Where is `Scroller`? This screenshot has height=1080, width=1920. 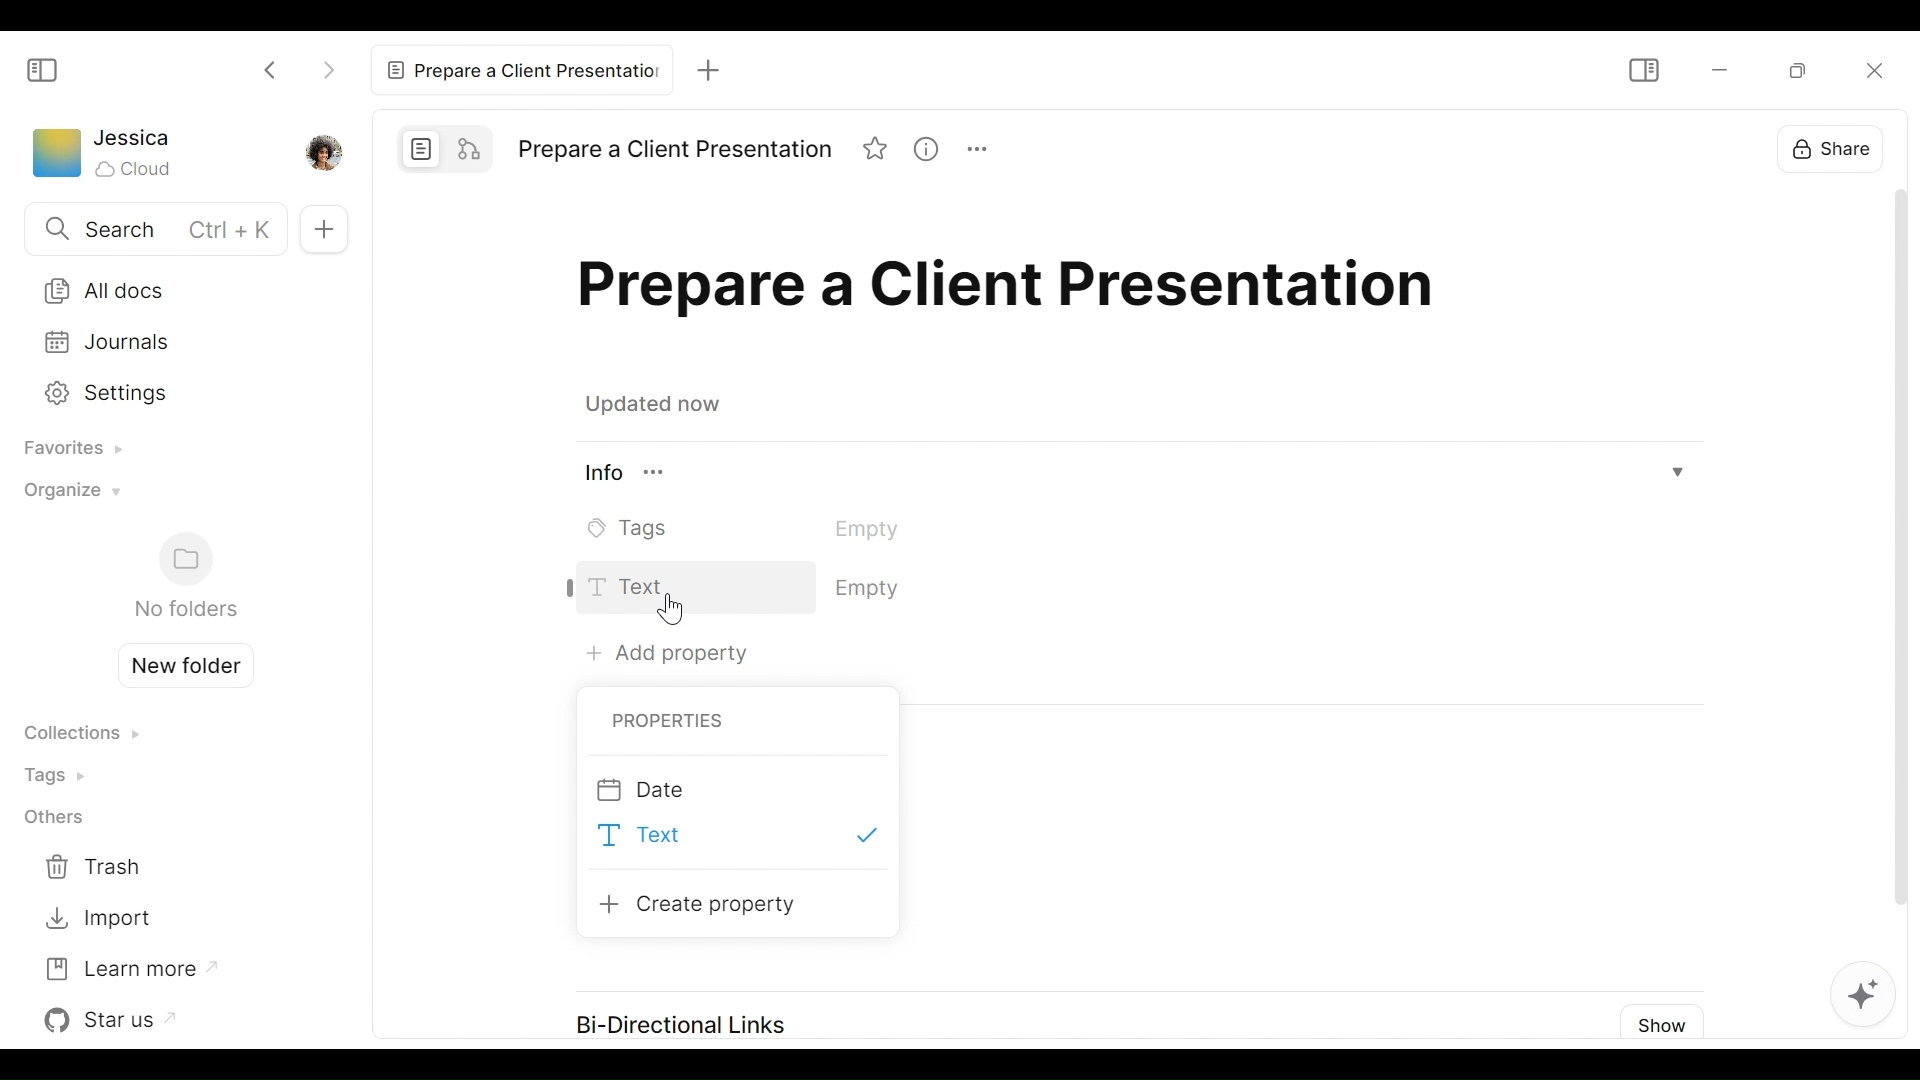
Scroller is located at coordinates (1895, 555).